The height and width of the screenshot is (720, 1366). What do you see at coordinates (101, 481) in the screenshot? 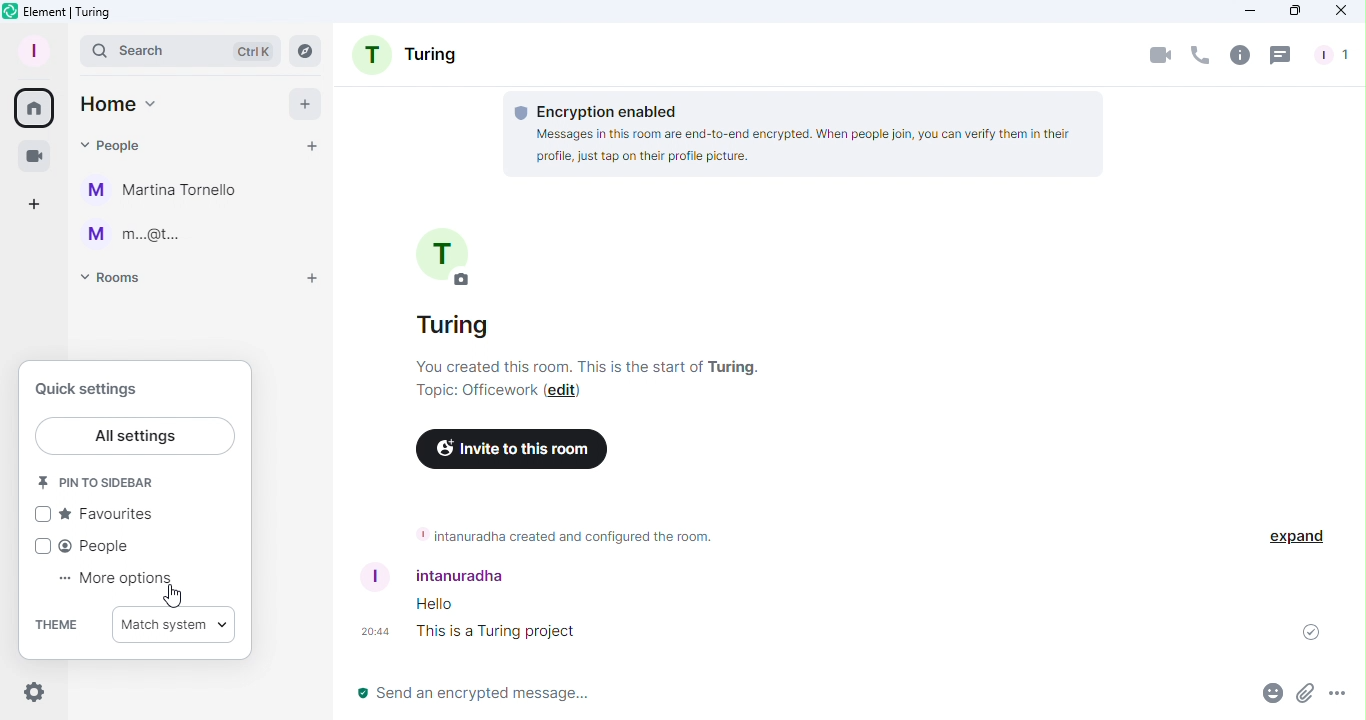
I see `Pin to sidebar` at bounding box center [101, 481].